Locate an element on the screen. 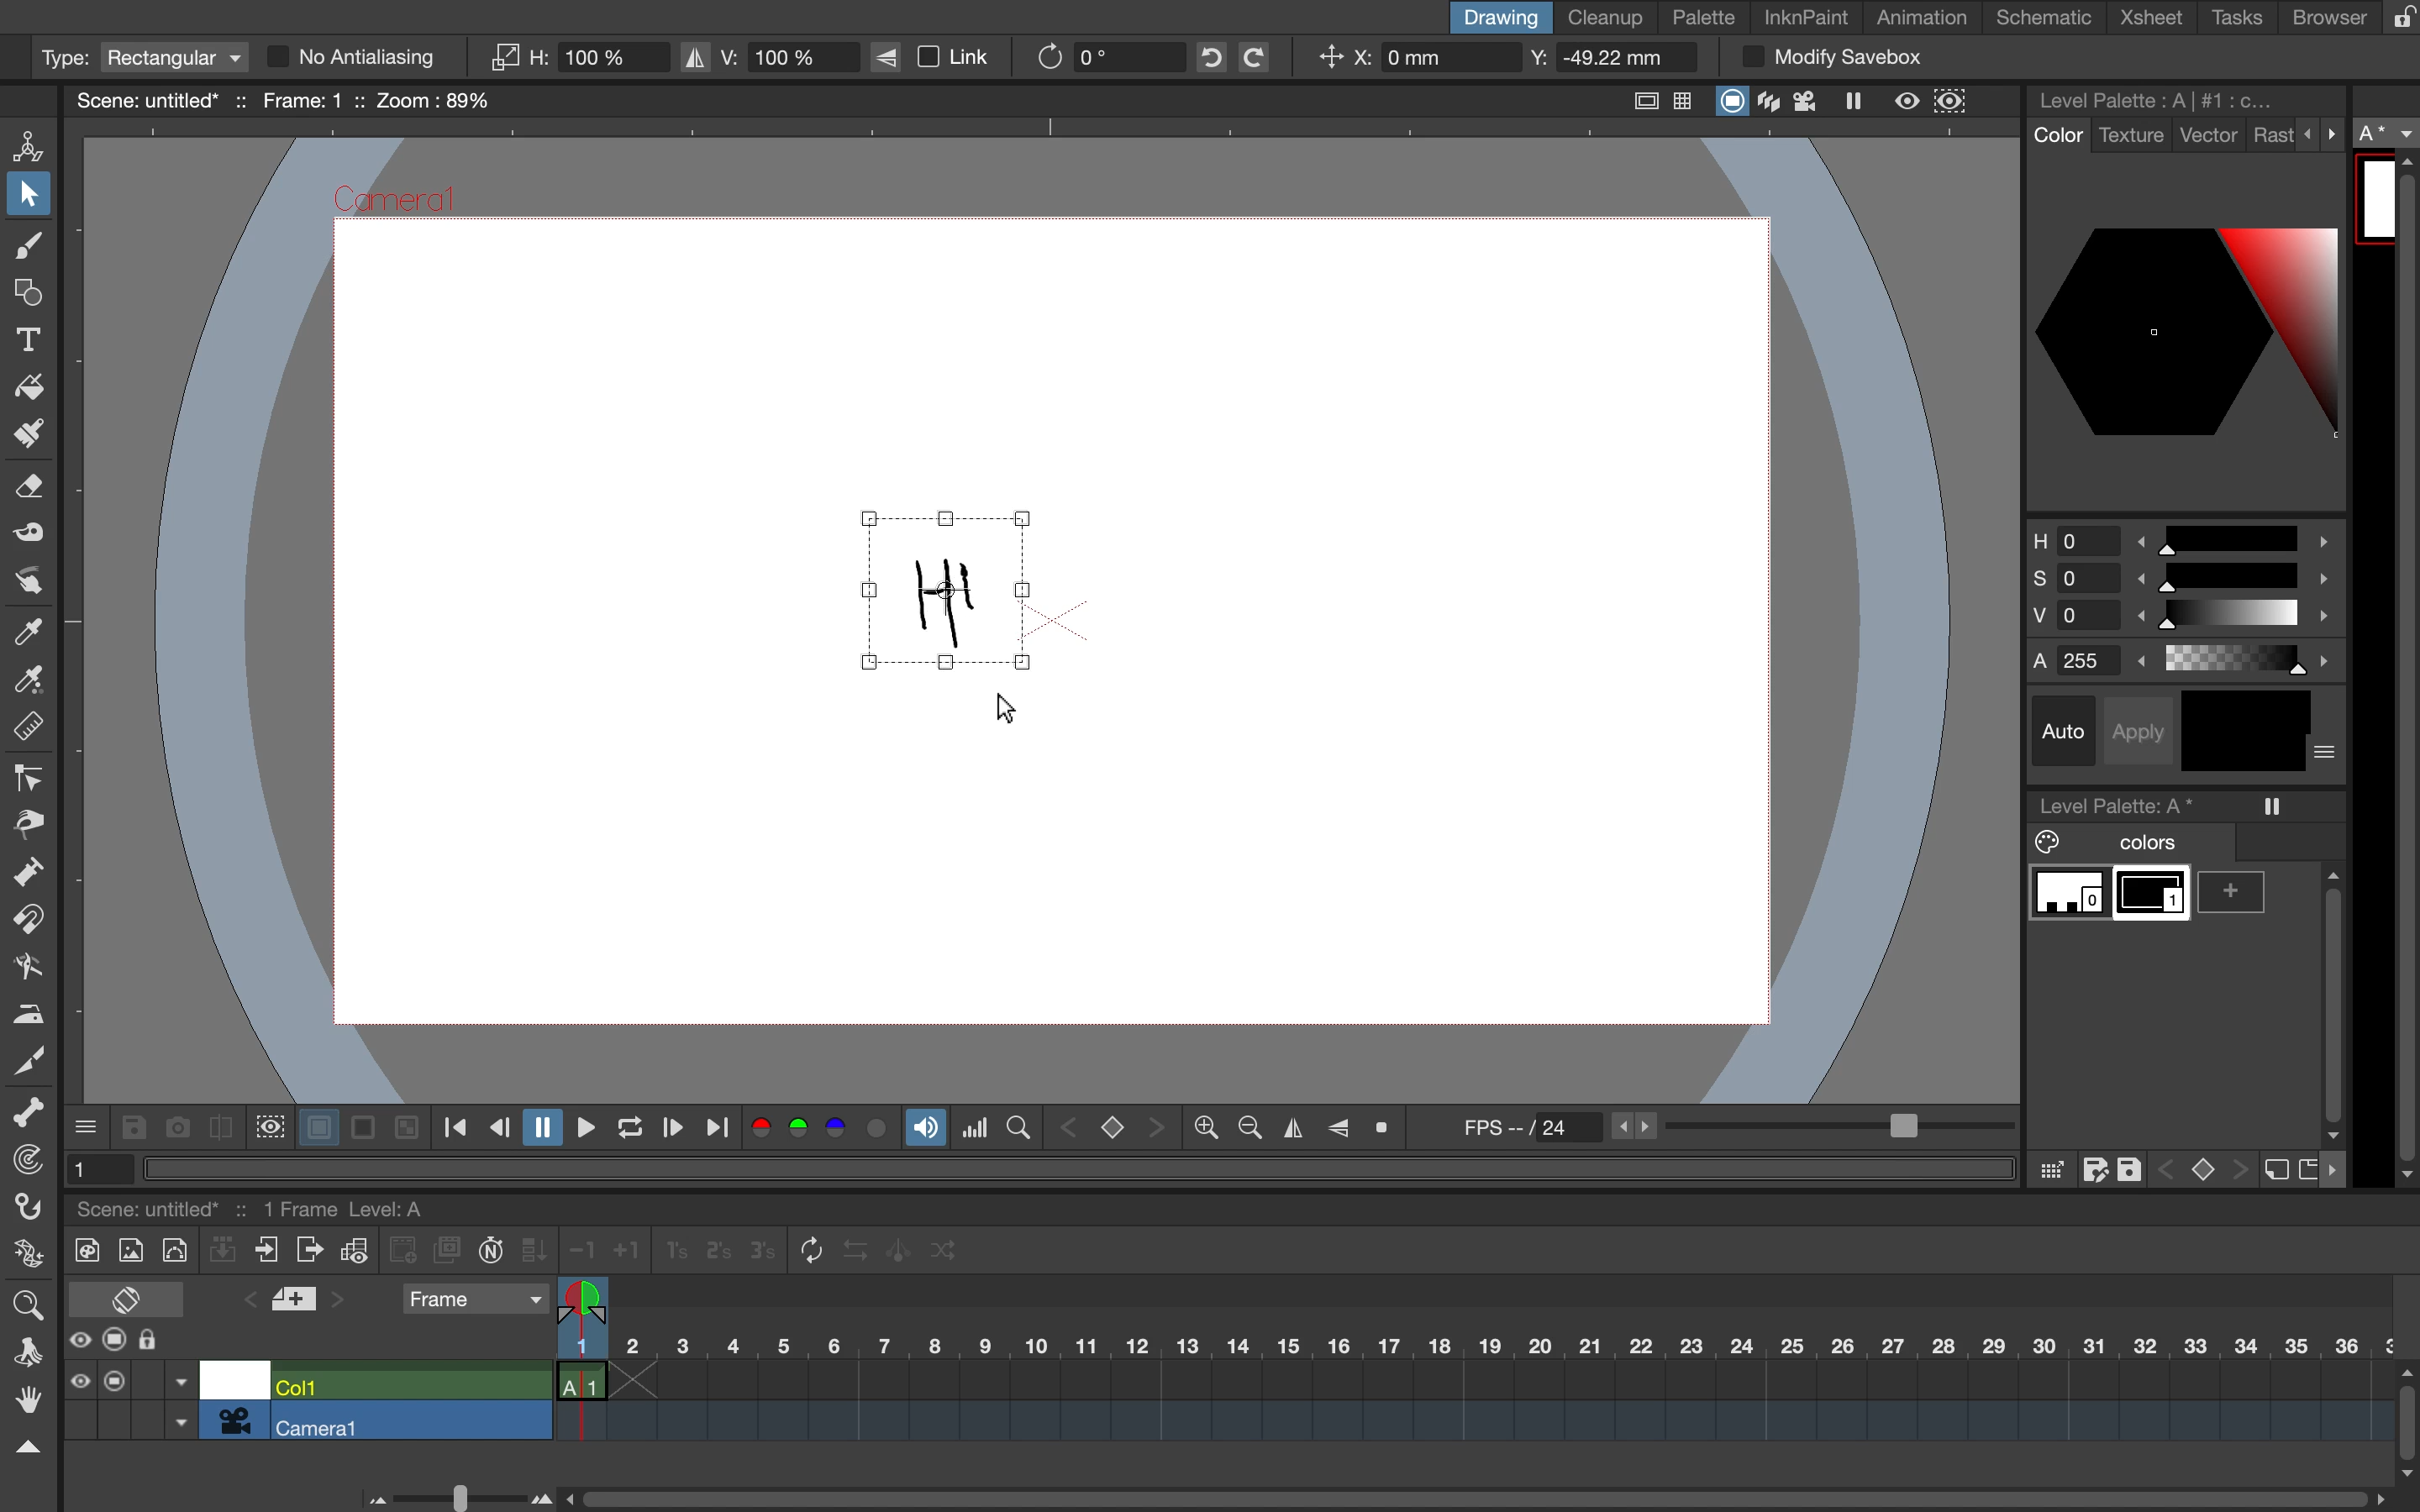 This screenshot has width=2420, height=1512. redo is located at coordinates (1269, 57).